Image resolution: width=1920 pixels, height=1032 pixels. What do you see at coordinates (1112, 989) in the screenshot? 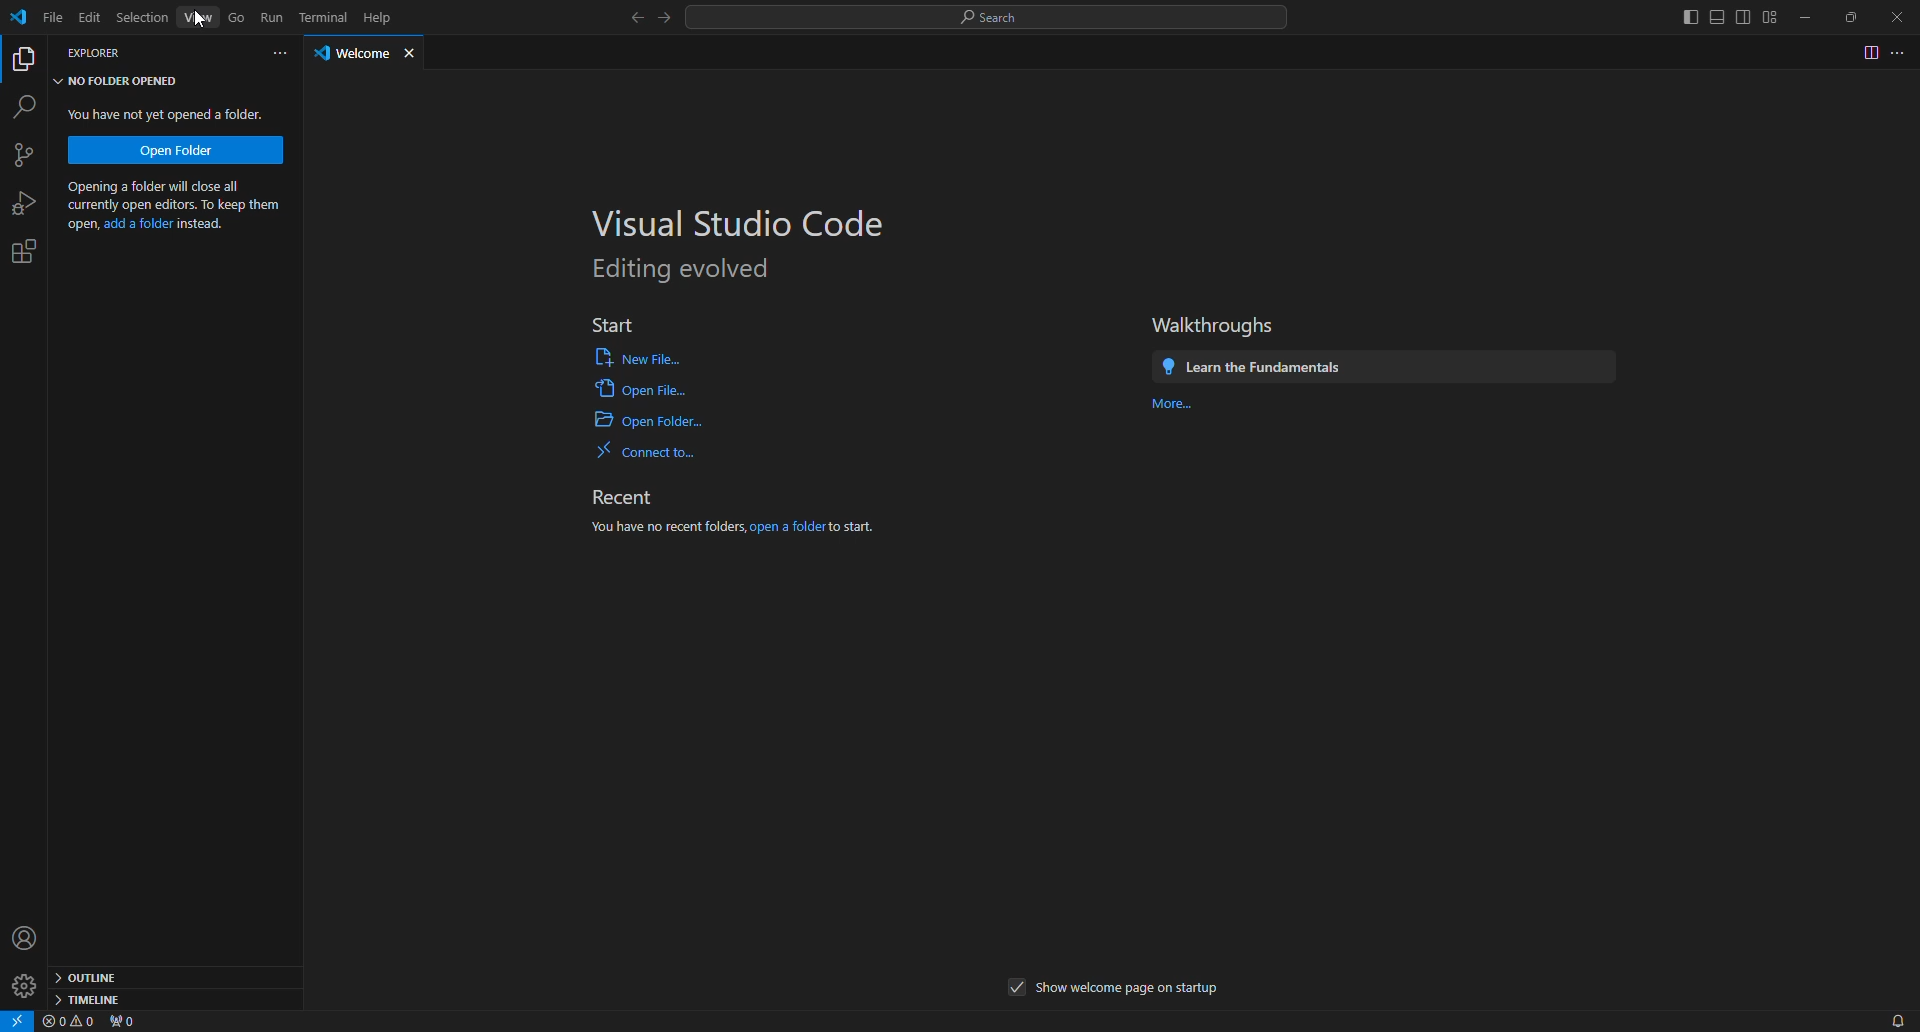
I see `show welcome page on startup` at bounding box center [1112, 989].